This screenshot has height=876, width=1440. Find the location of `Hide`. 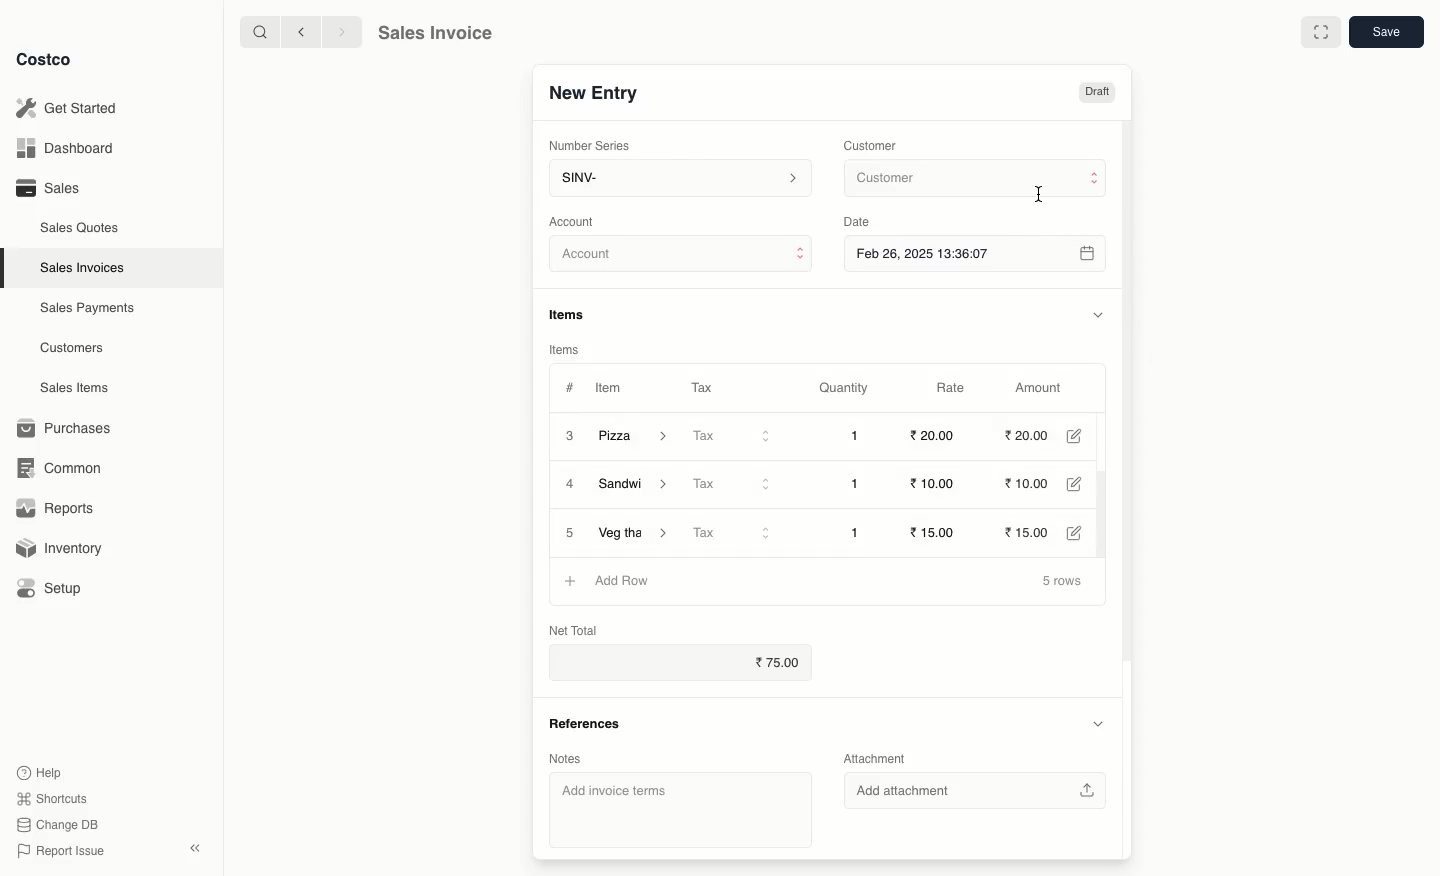

Hide is located at coordinates (1097, 314).